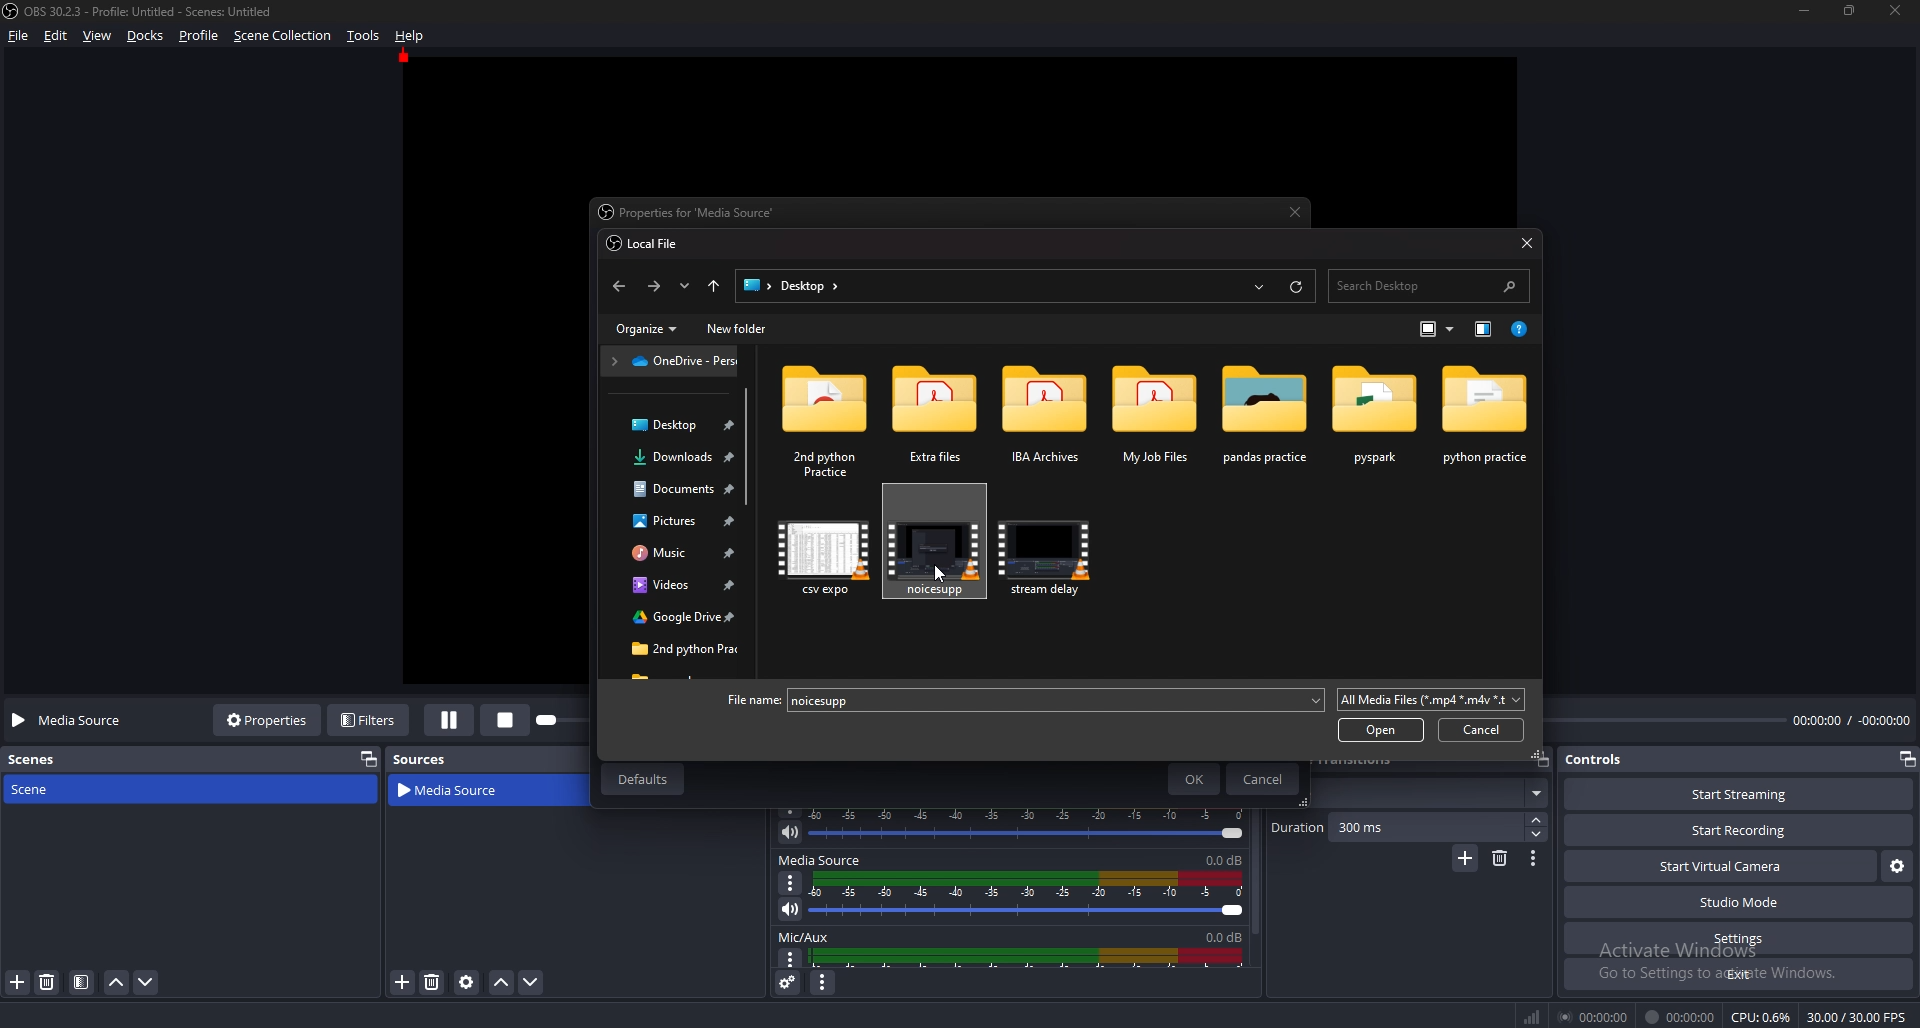 The image size is (1920, 1028). What do you see at coordinates (1539, 820) in the screenshot?
I see `Increase duration` at bounding box center [1539, 820].